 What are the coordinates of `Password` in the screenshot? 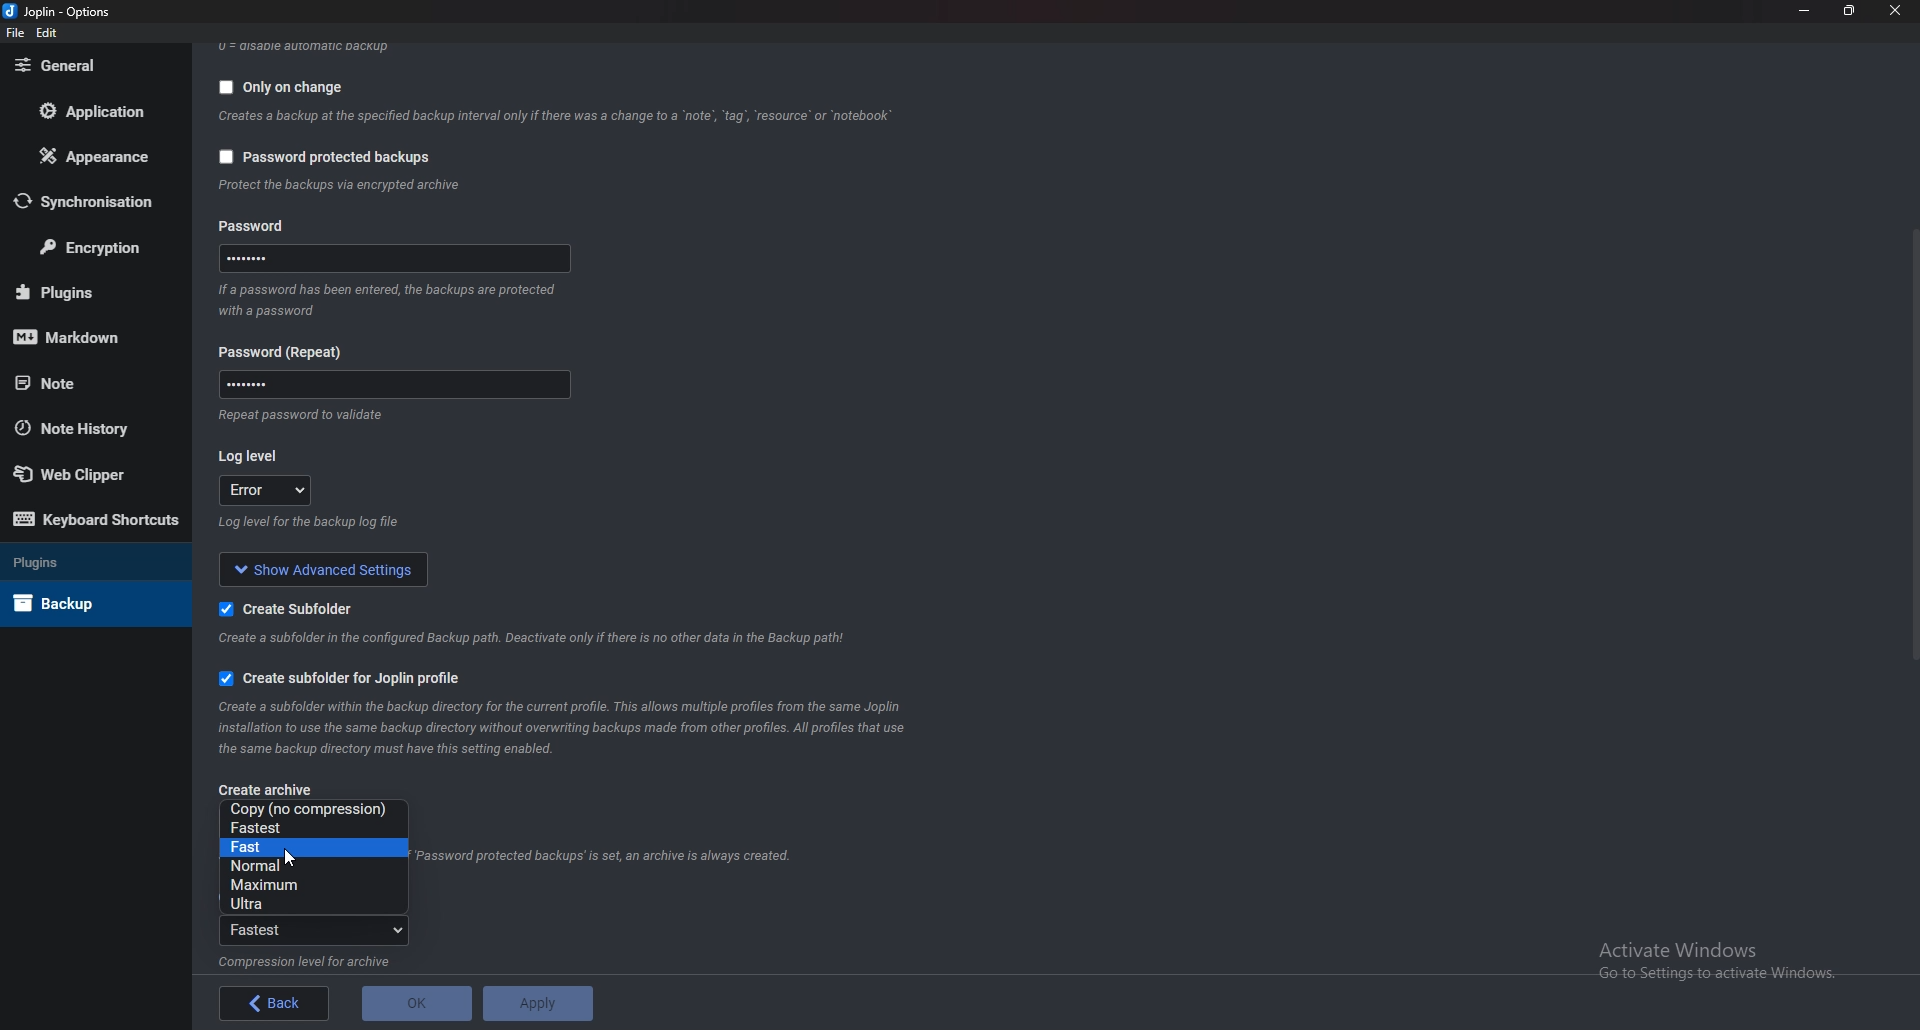 It's located at (390, 388).